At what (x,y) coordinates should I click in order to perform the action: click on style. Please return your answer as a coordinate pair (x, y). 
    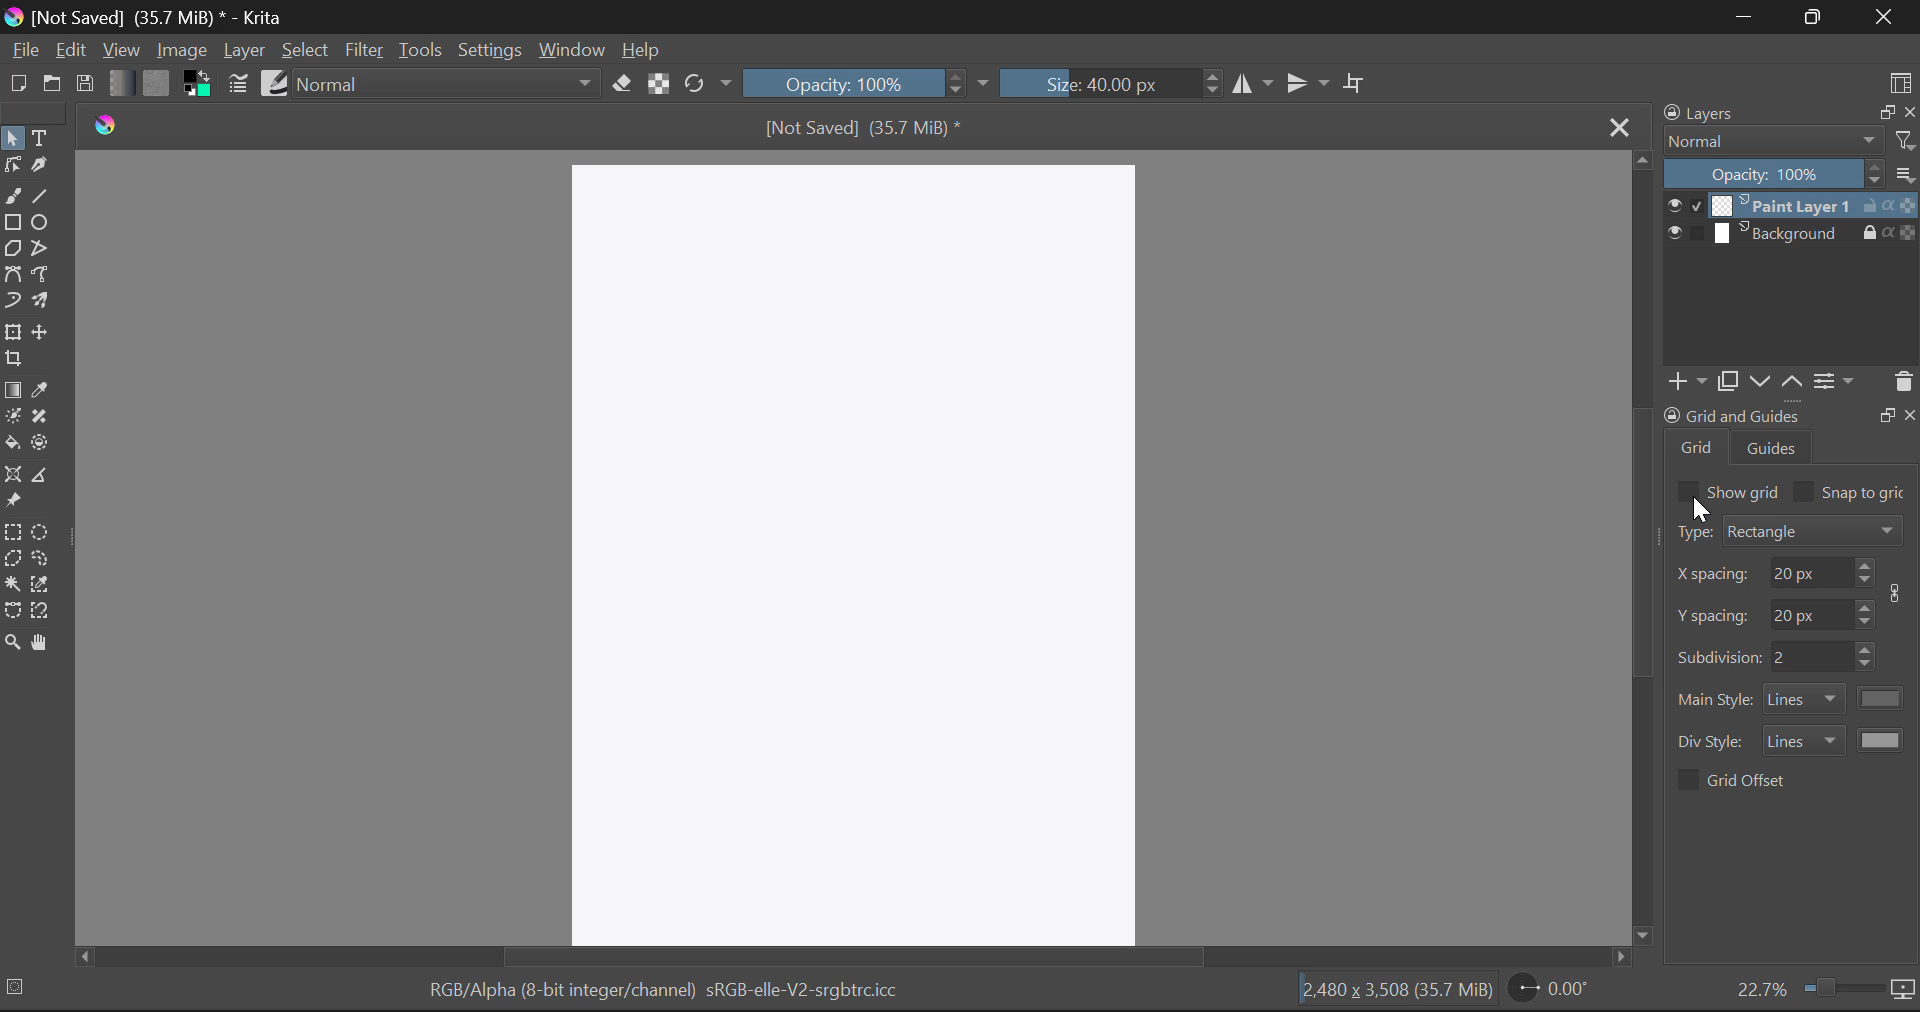
    Looking at the image, I should click on (1804, 739).